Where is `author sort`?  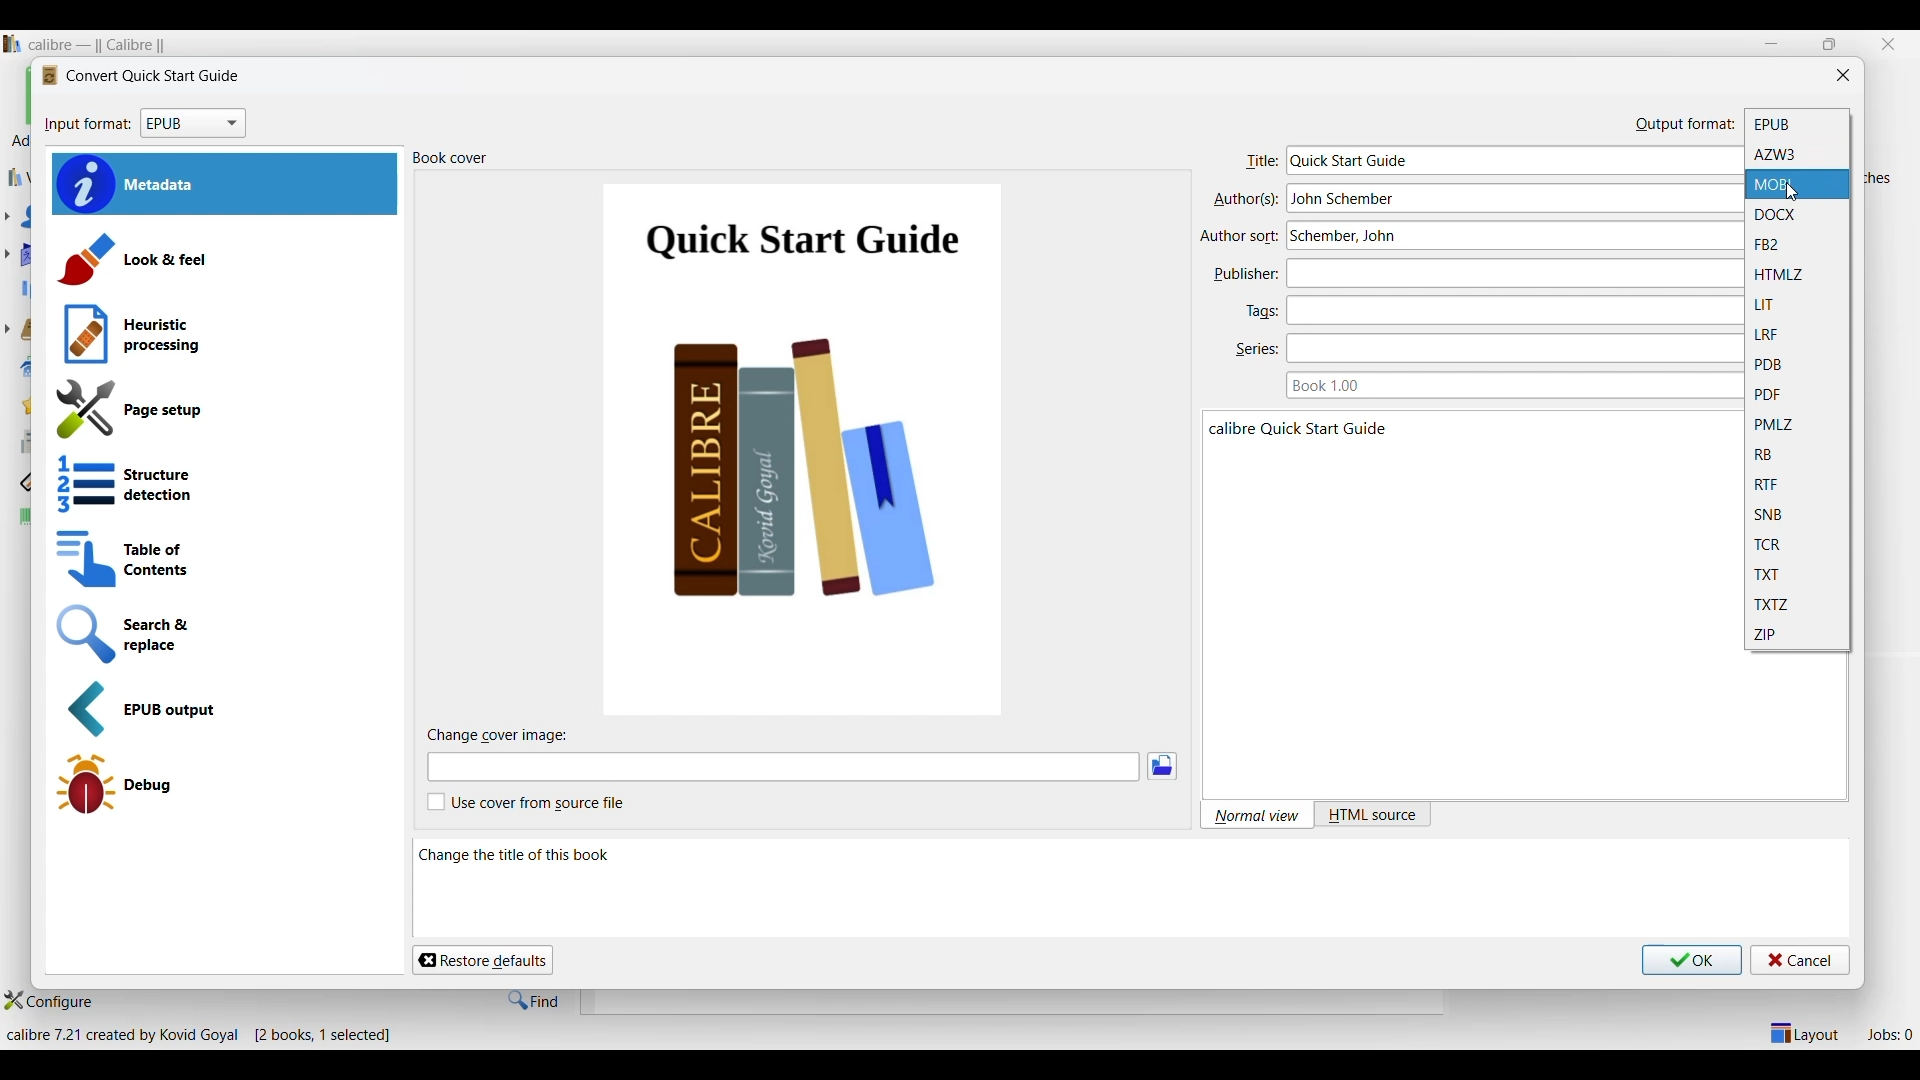
author sort is located at coordinates (1241, 235).